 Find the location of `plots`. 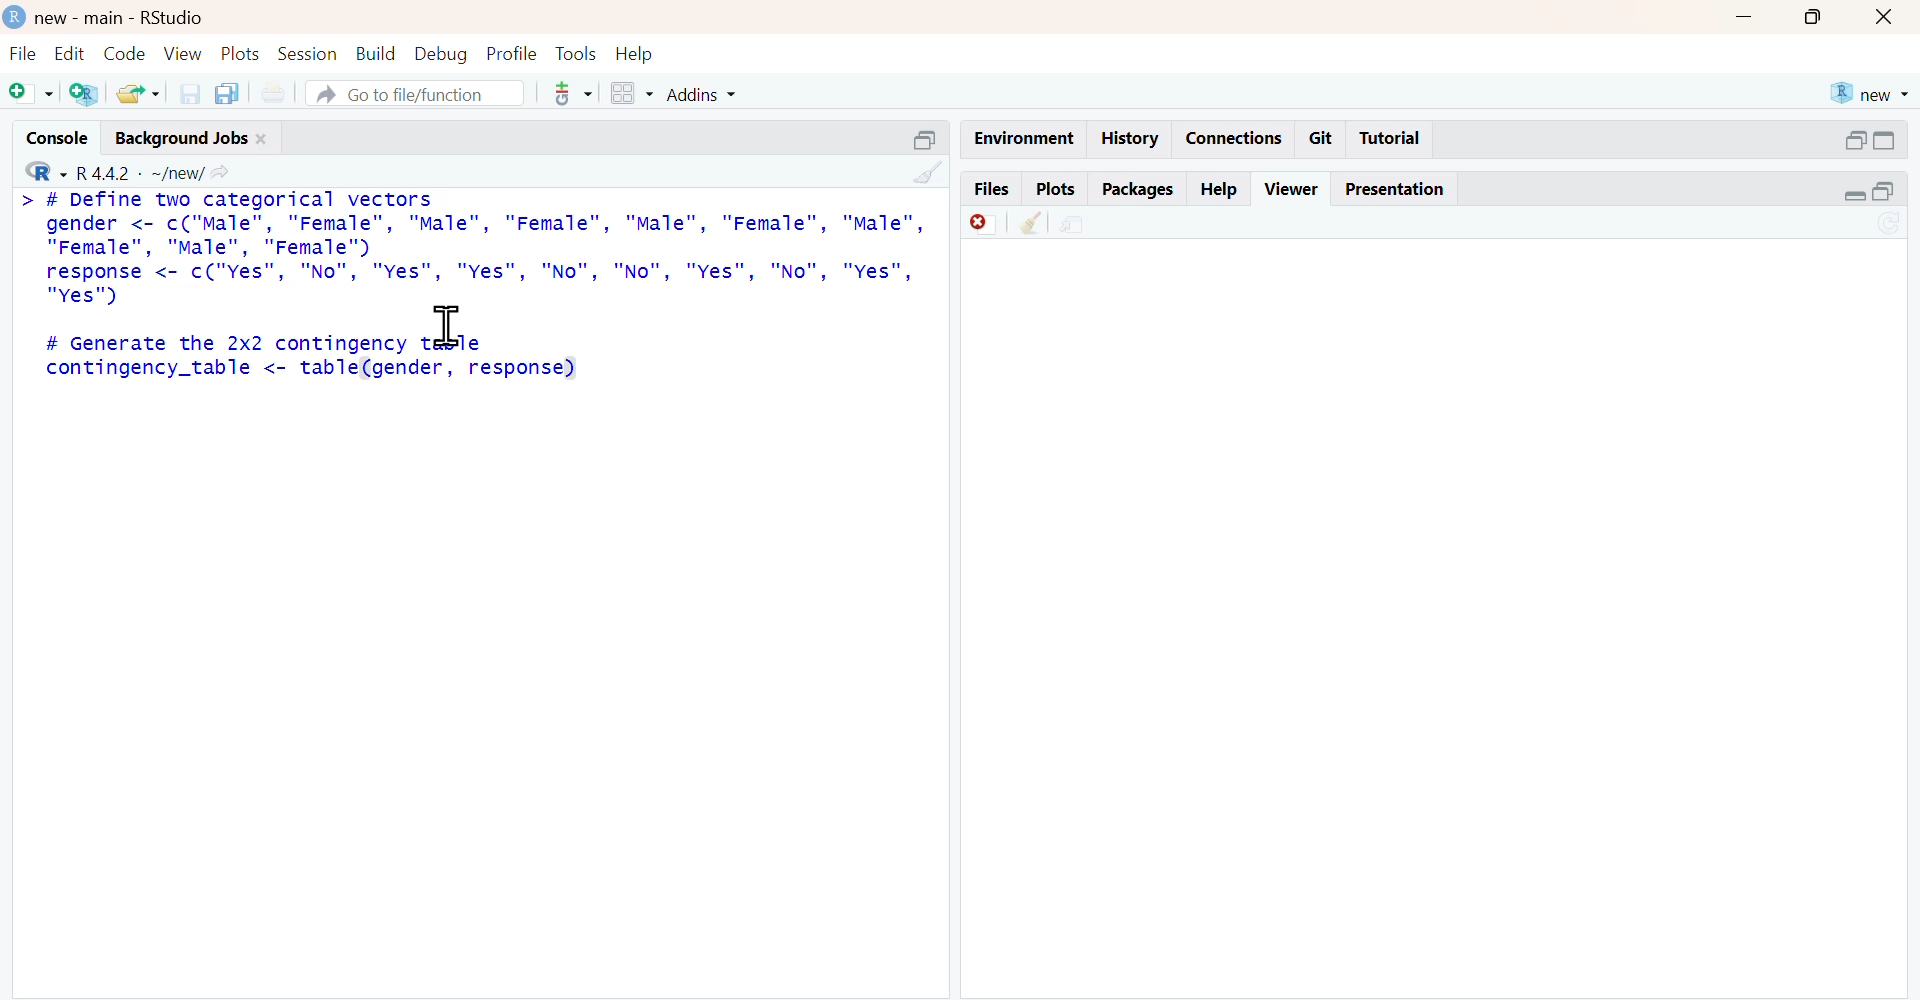

plots is located at coordinates (243, 53).